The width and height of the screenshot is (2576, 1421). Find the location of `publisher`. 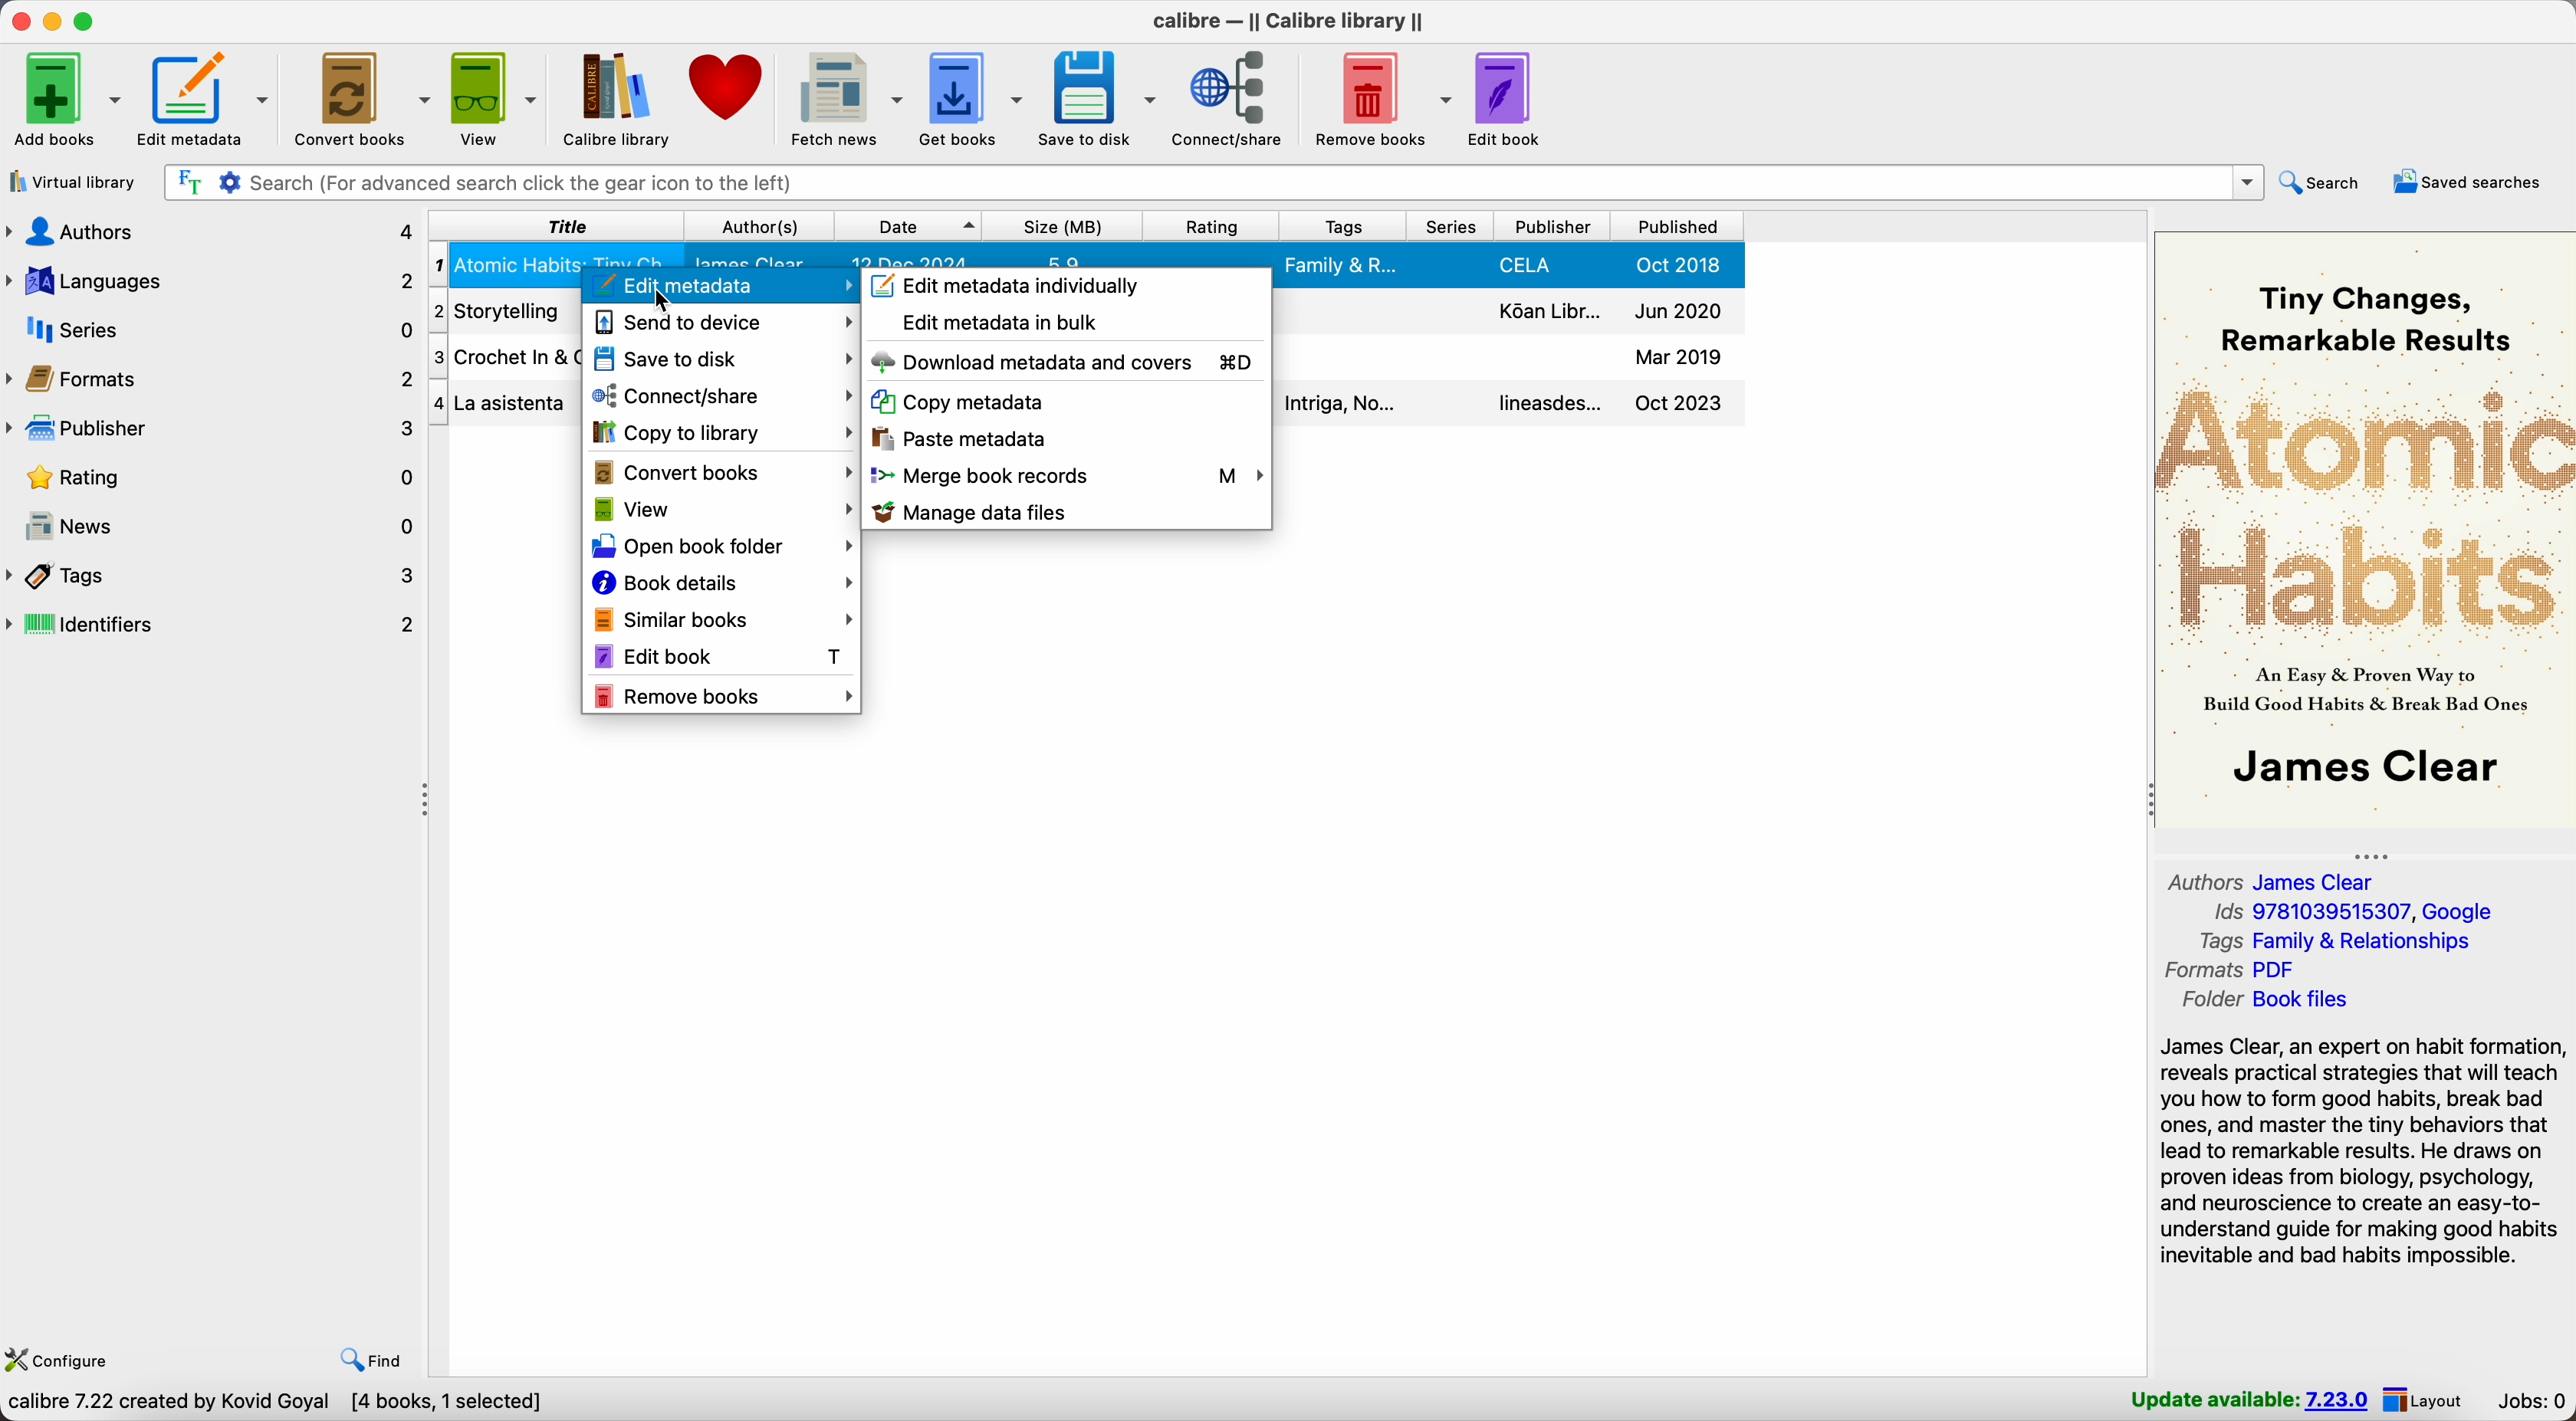

publisher is located at coordinates (1557, 226).